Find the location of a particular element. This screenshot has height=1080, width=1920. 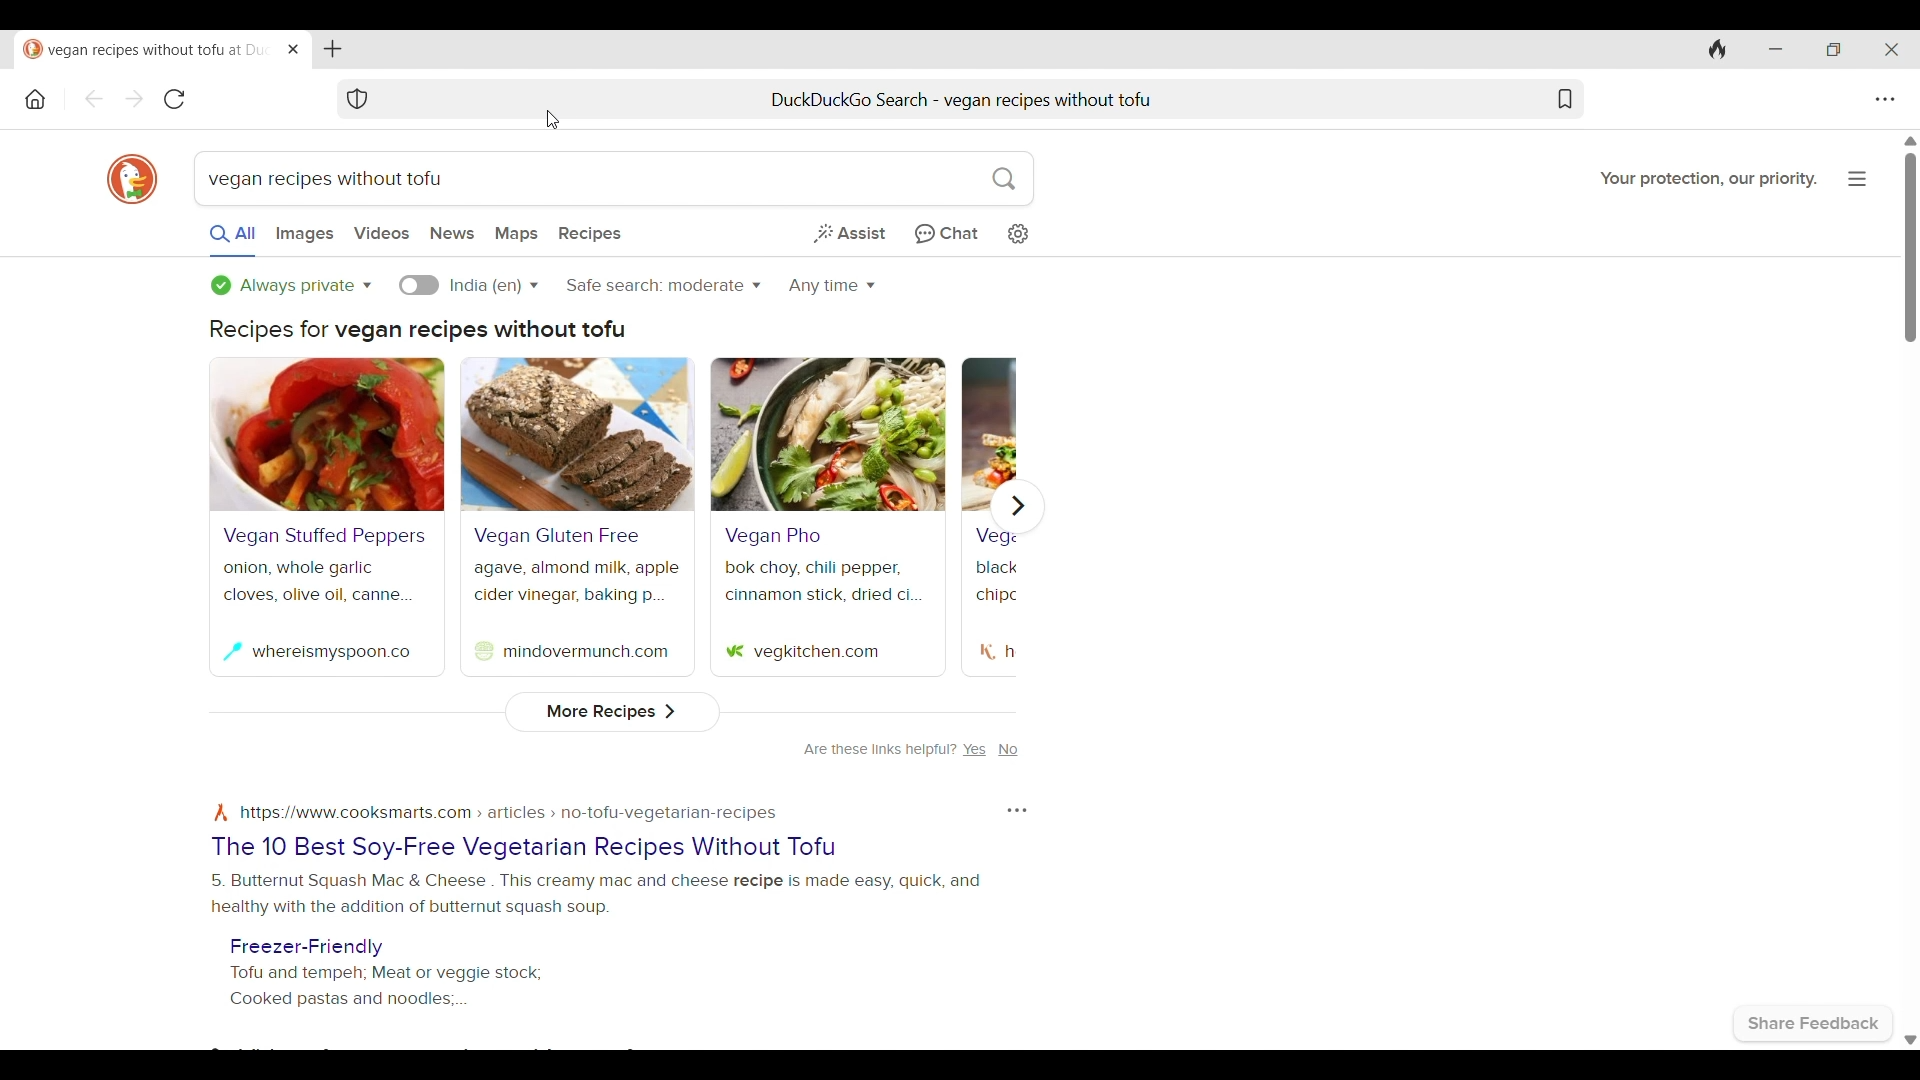

vegan recipes without tofu is located at coordinates (335, 179).